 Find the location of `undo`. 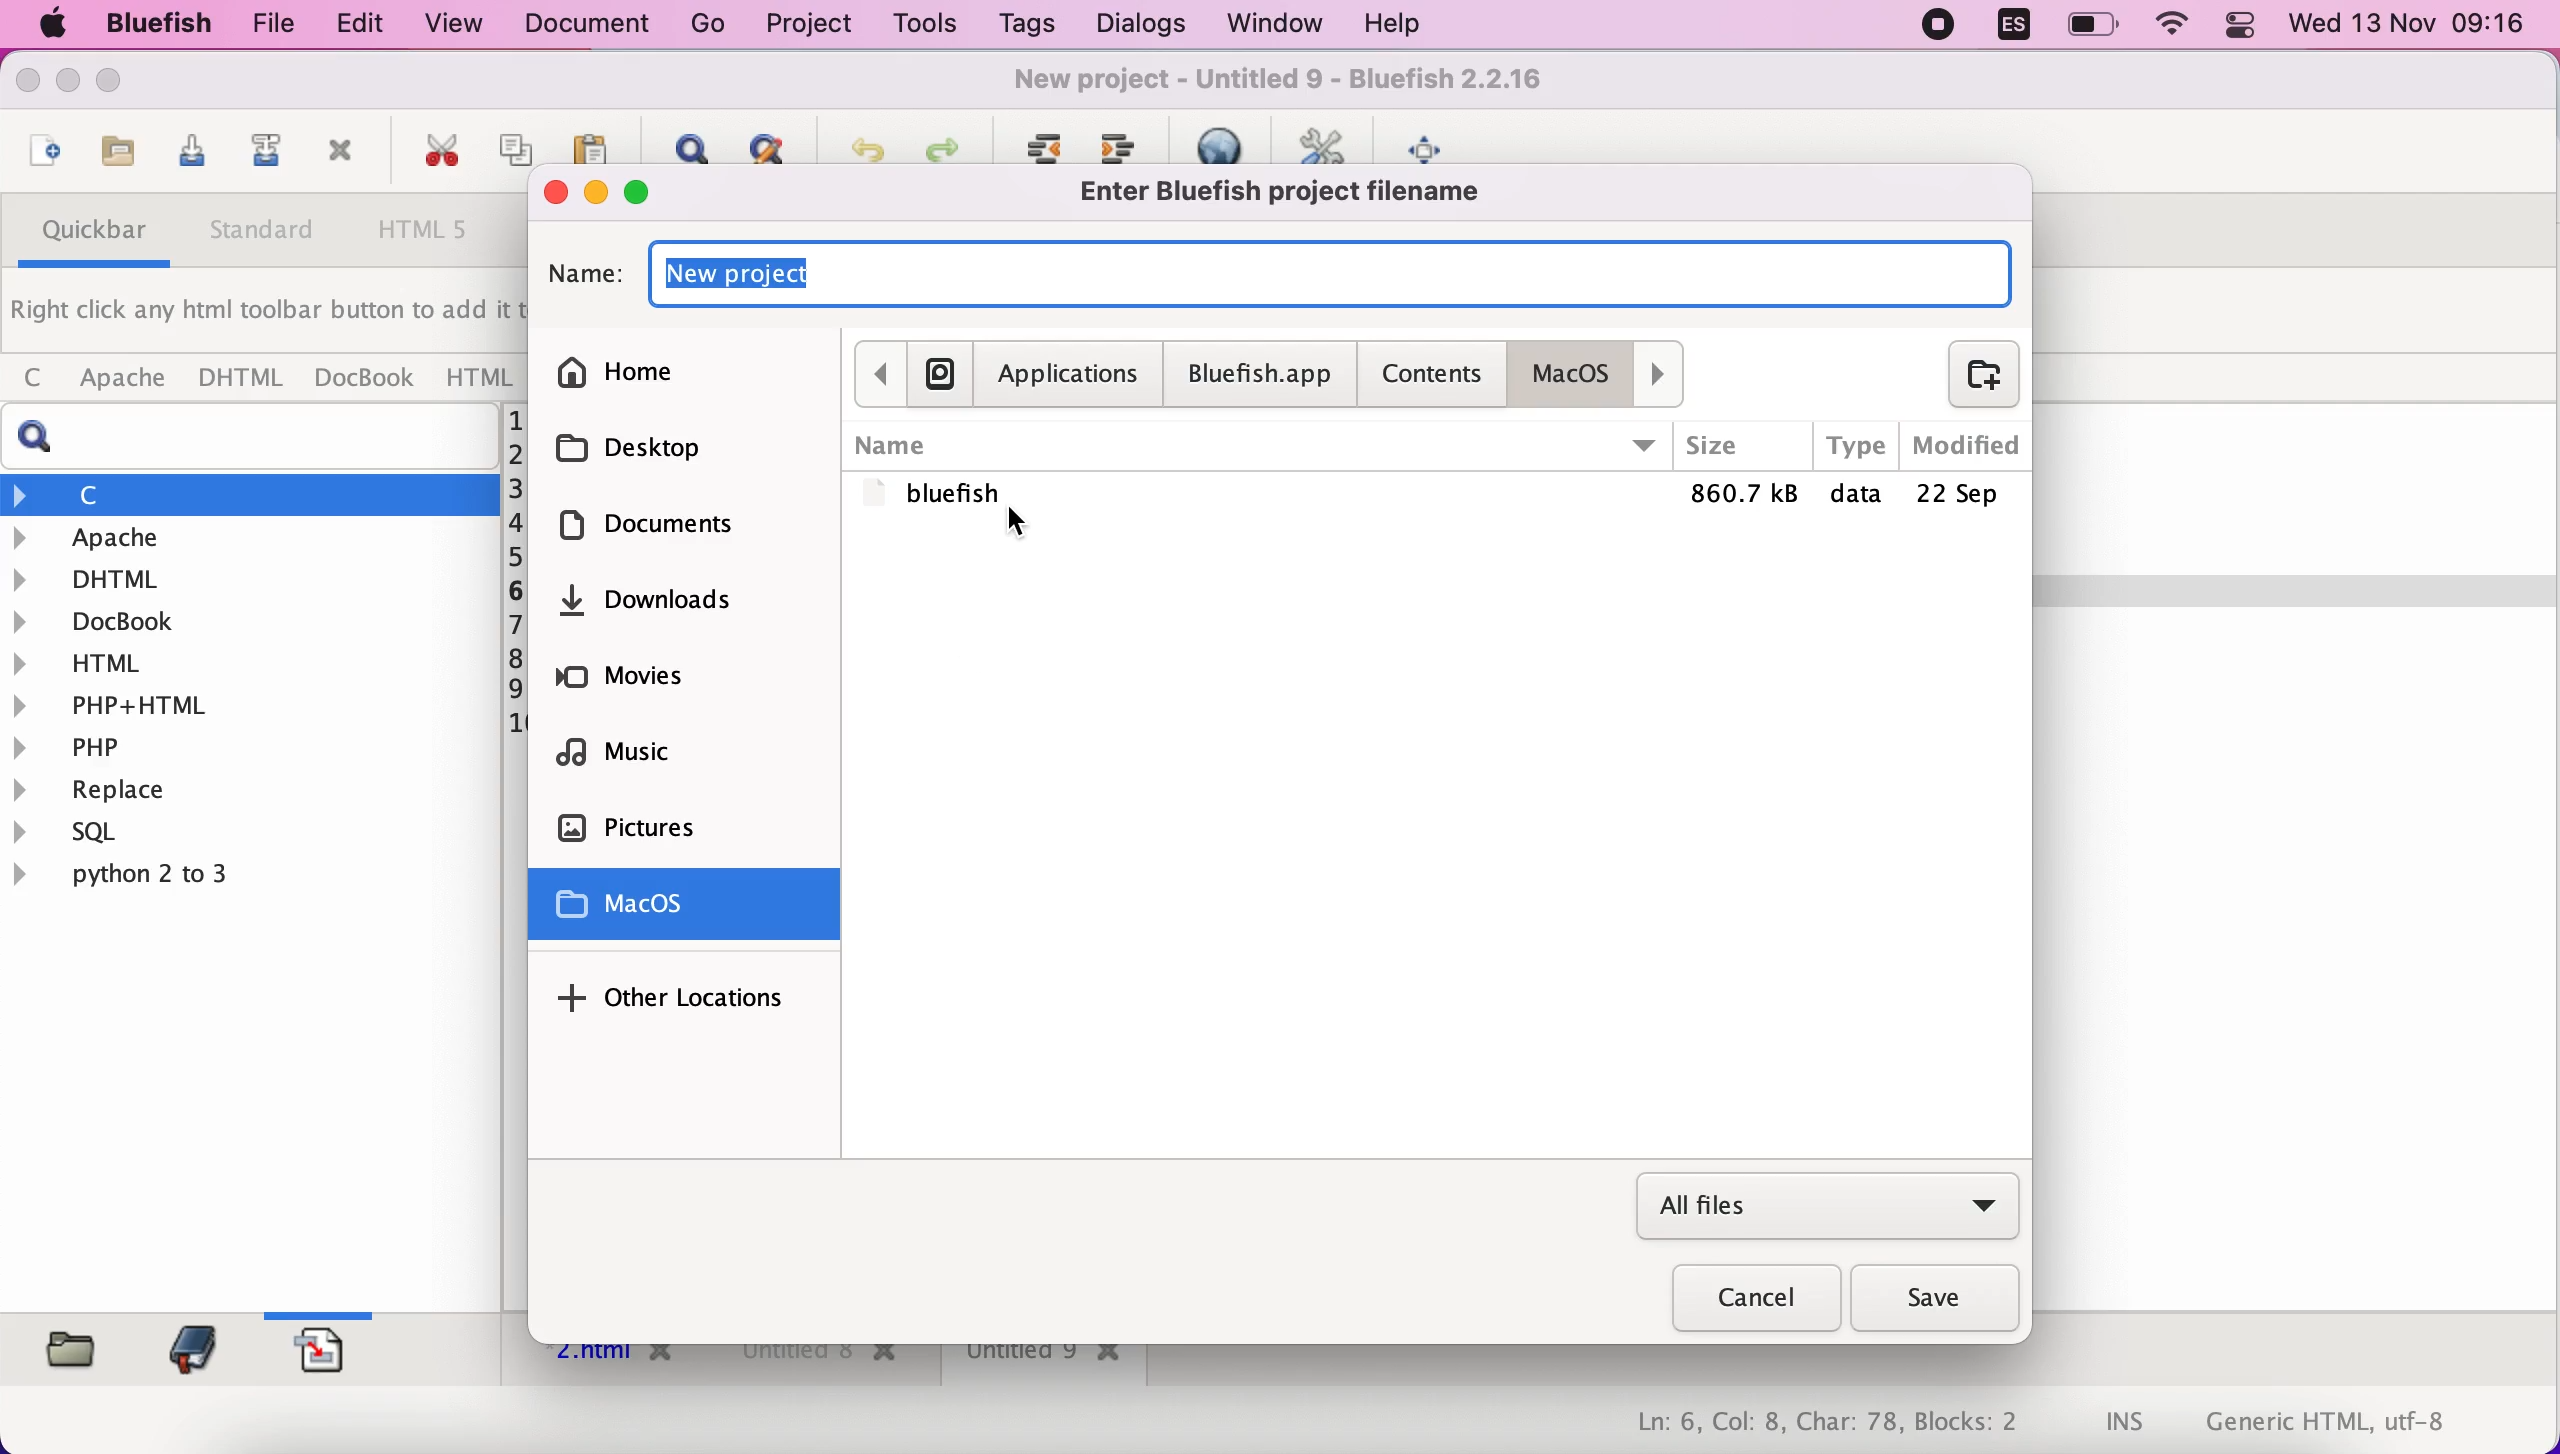

undo is located at coordinates (858, 144).